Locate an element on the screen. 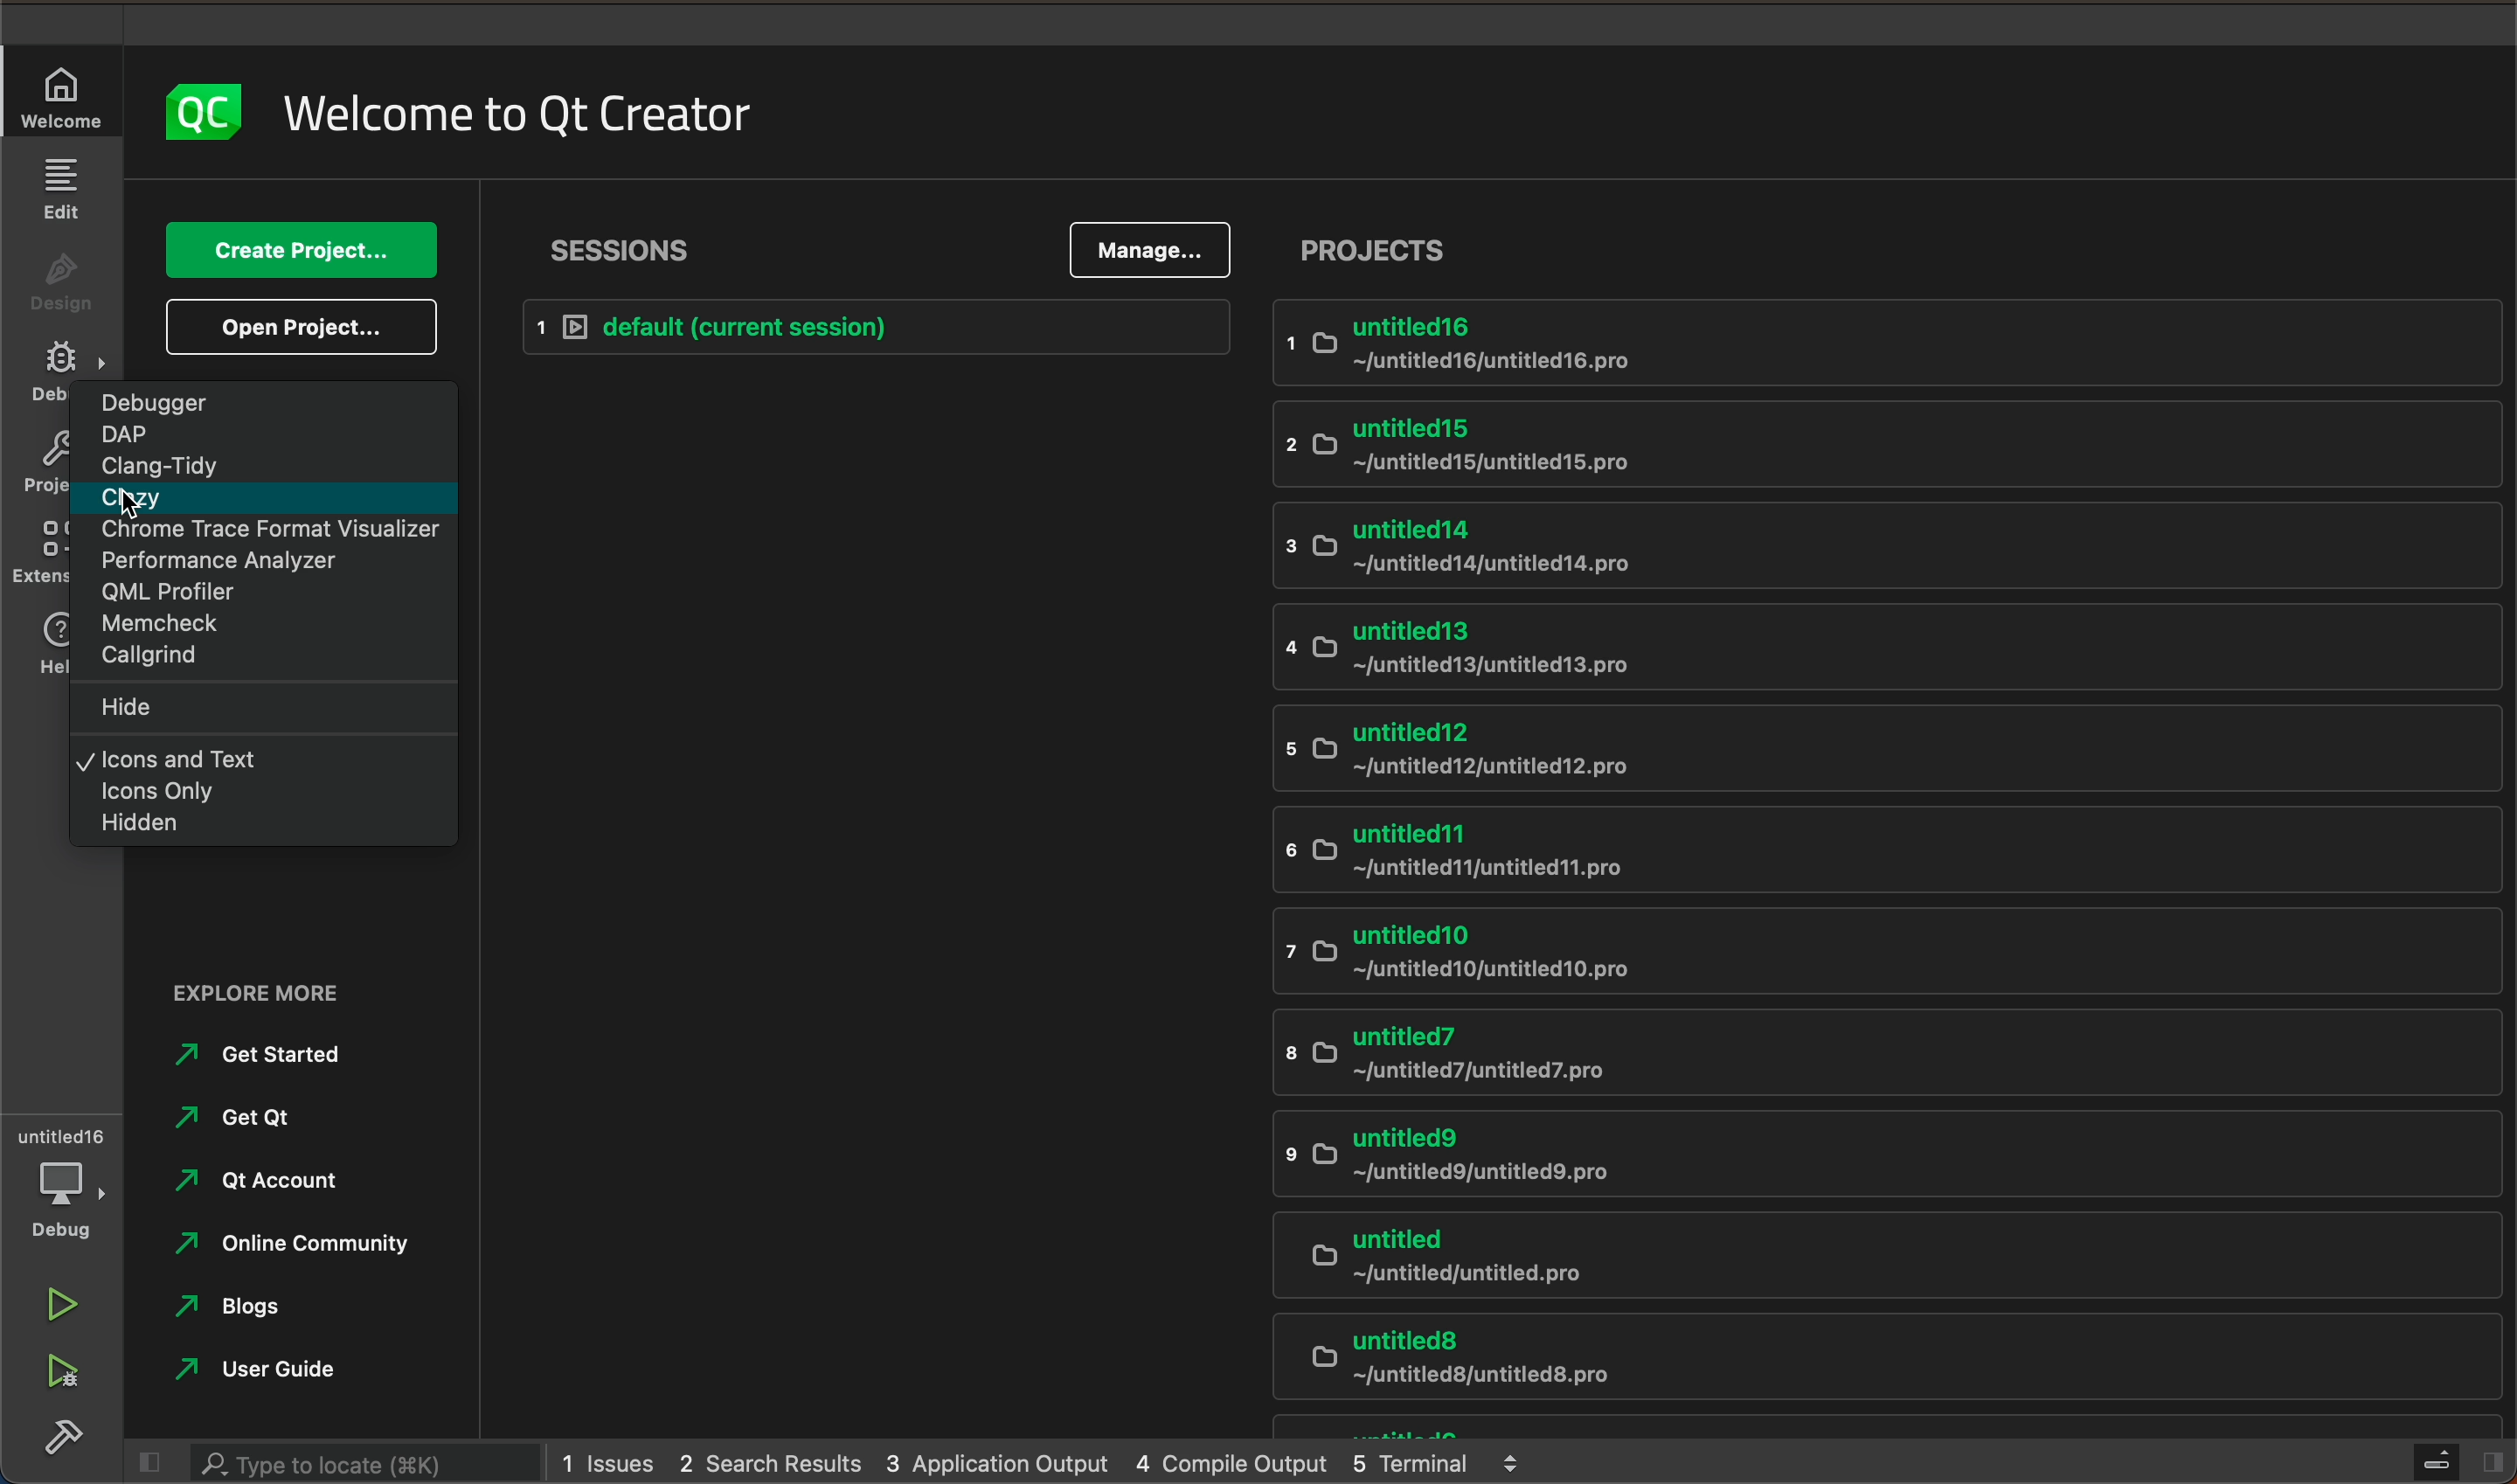 The width and height of the screenshot is (2517, 1484). debugger is located at coordinates (265, 401).